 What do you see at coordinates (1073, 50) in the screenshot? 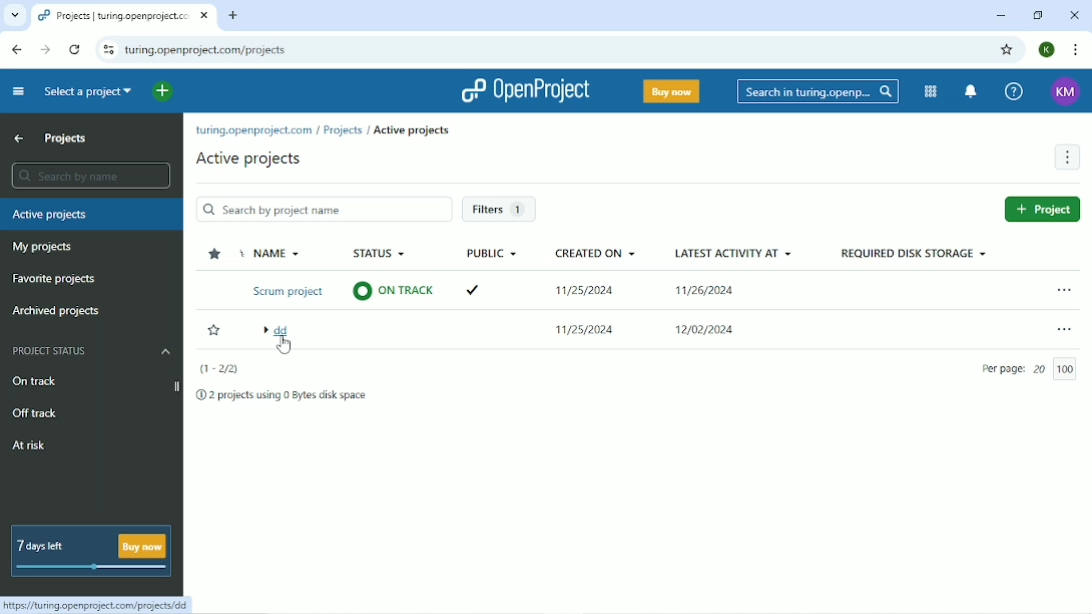
I see `Customize and control google chrome` at bounding box center [1073, 50].